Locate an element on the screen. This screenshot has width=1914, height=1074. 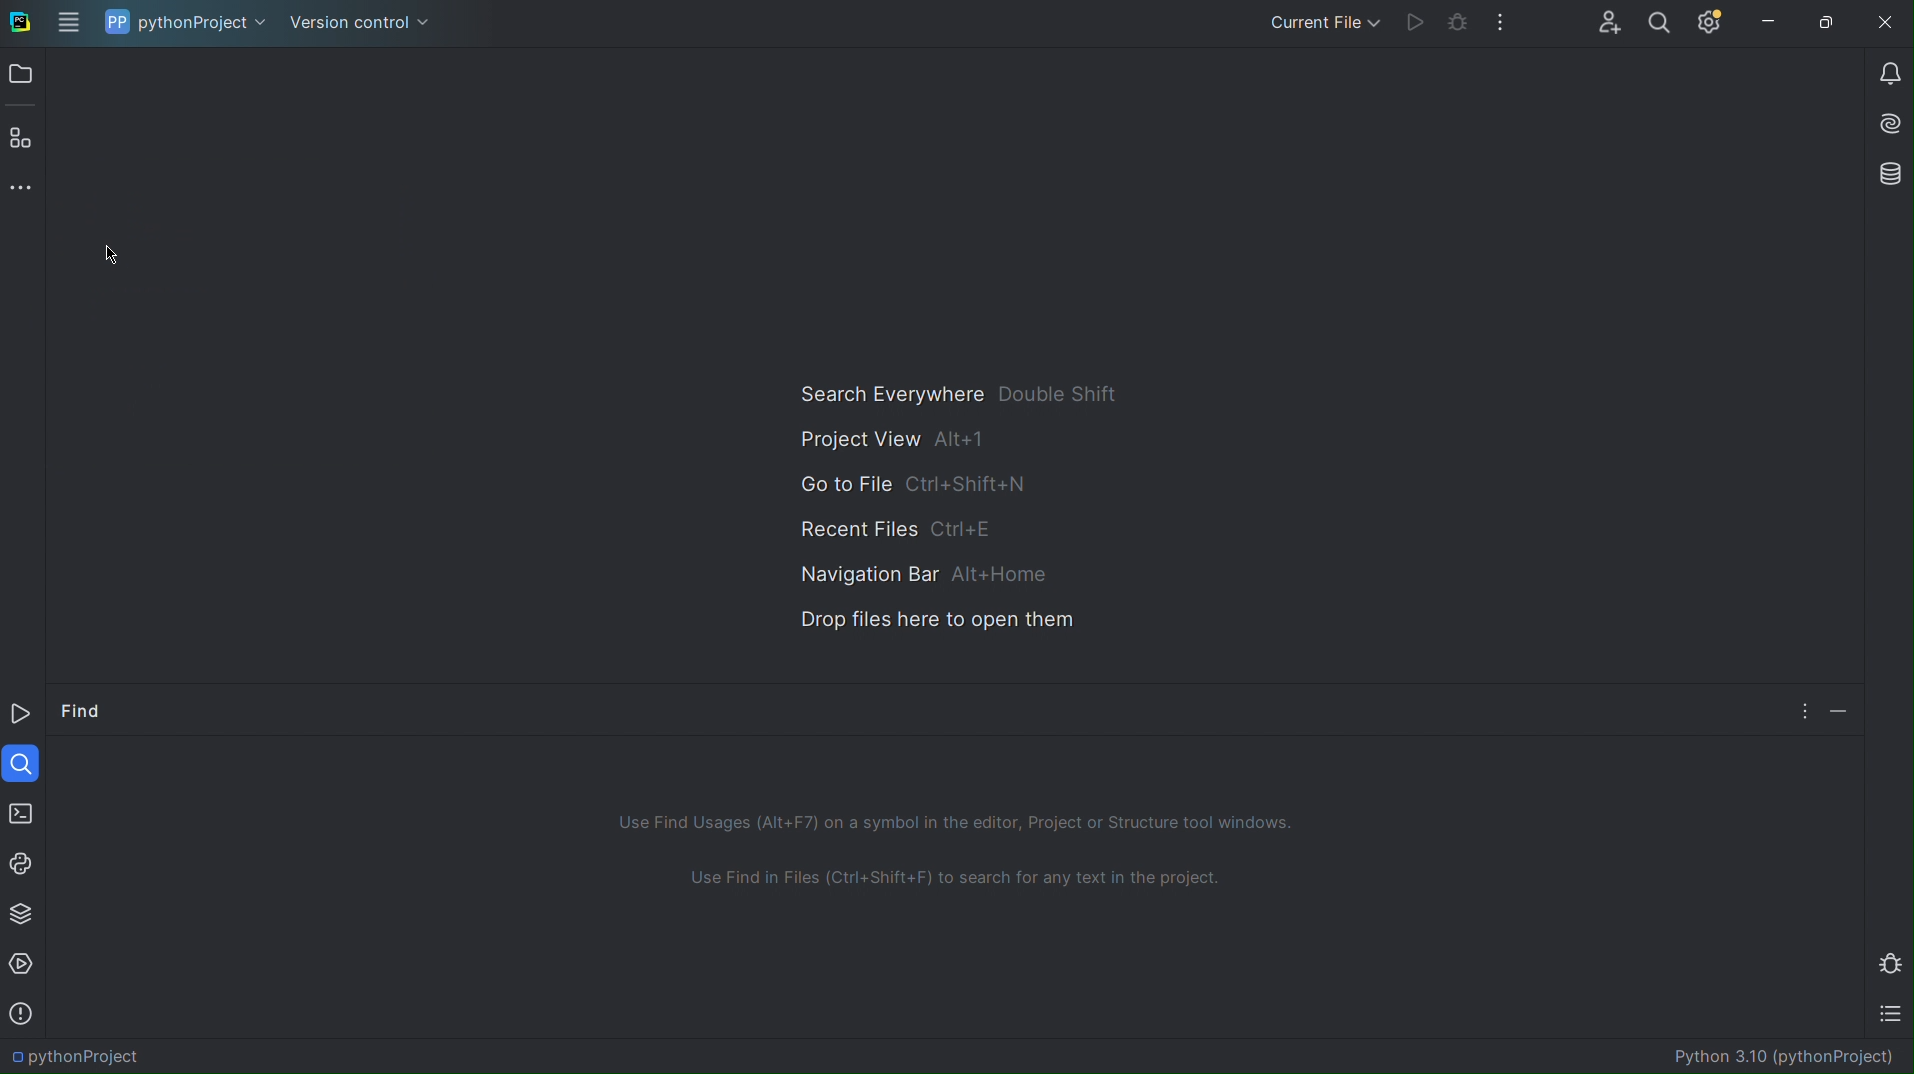
Database is located at coordinates (1885, 173).